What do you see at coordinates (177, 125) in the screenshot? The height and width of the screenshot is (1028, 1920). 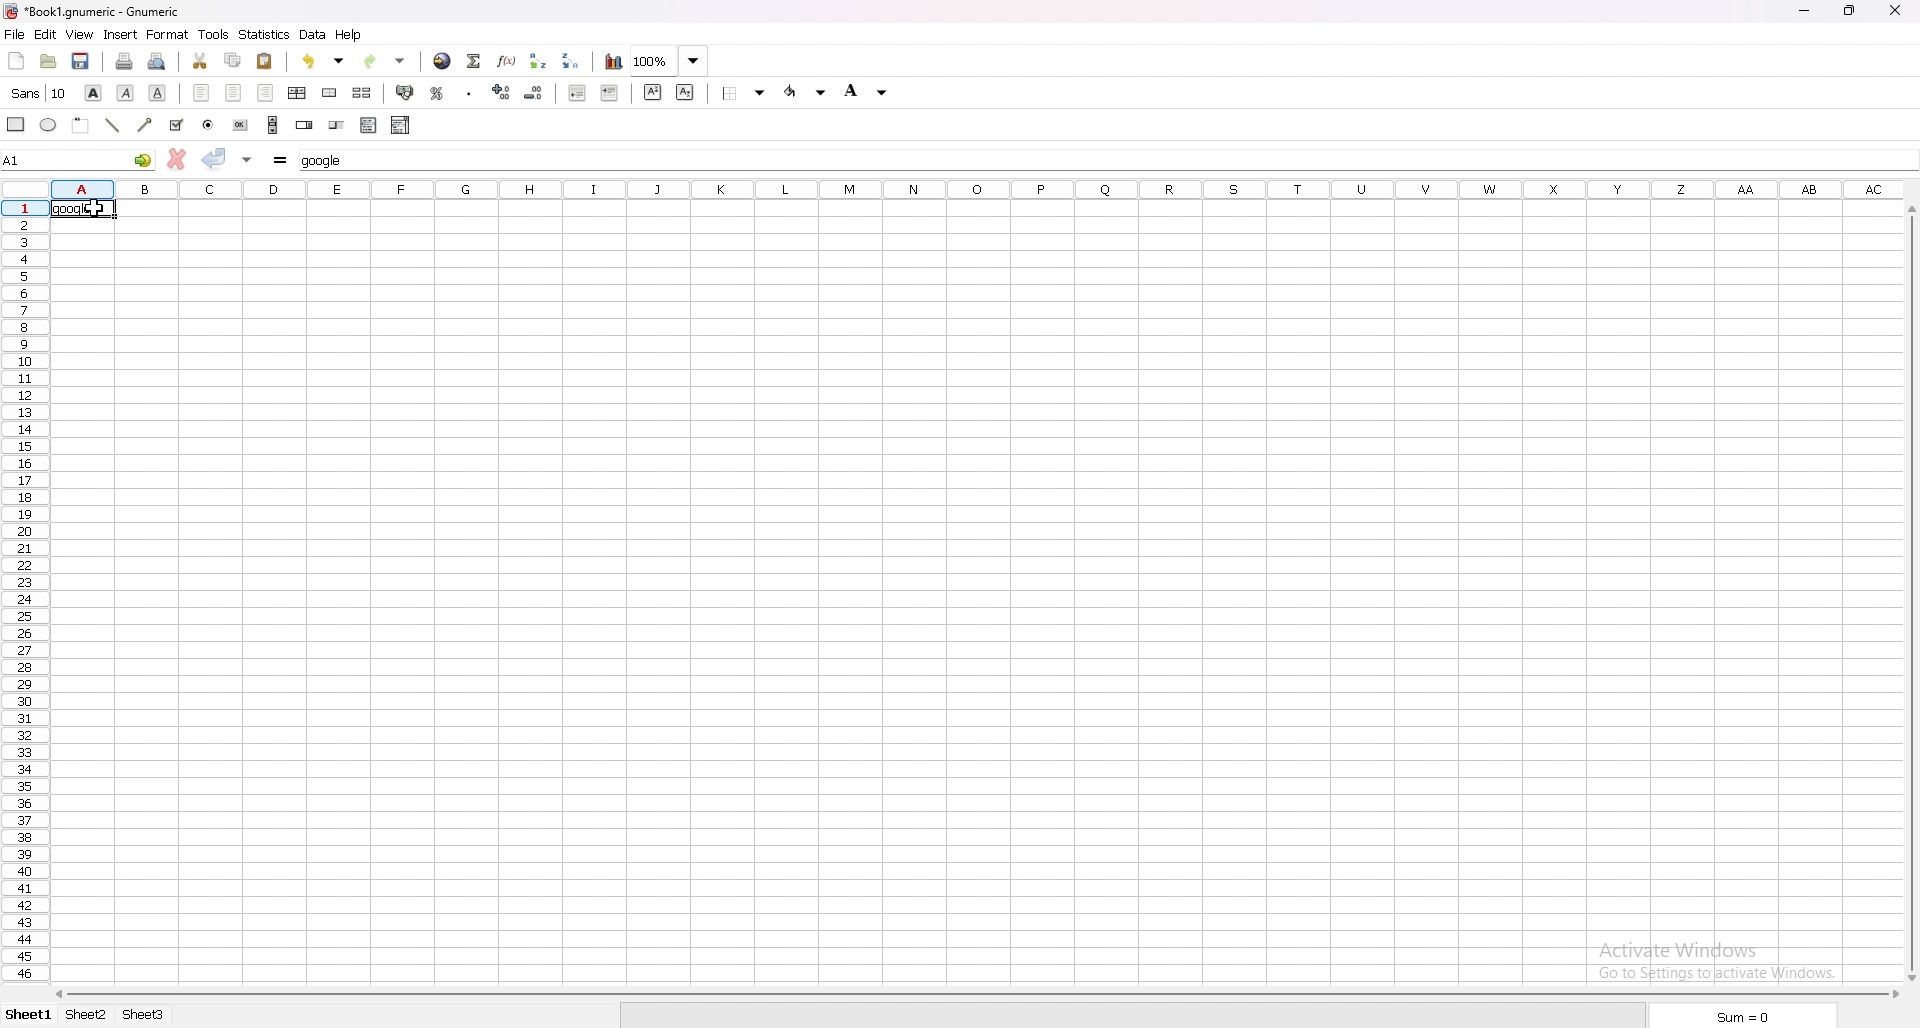 I see `tickbox` at bounding box center [177, 125].